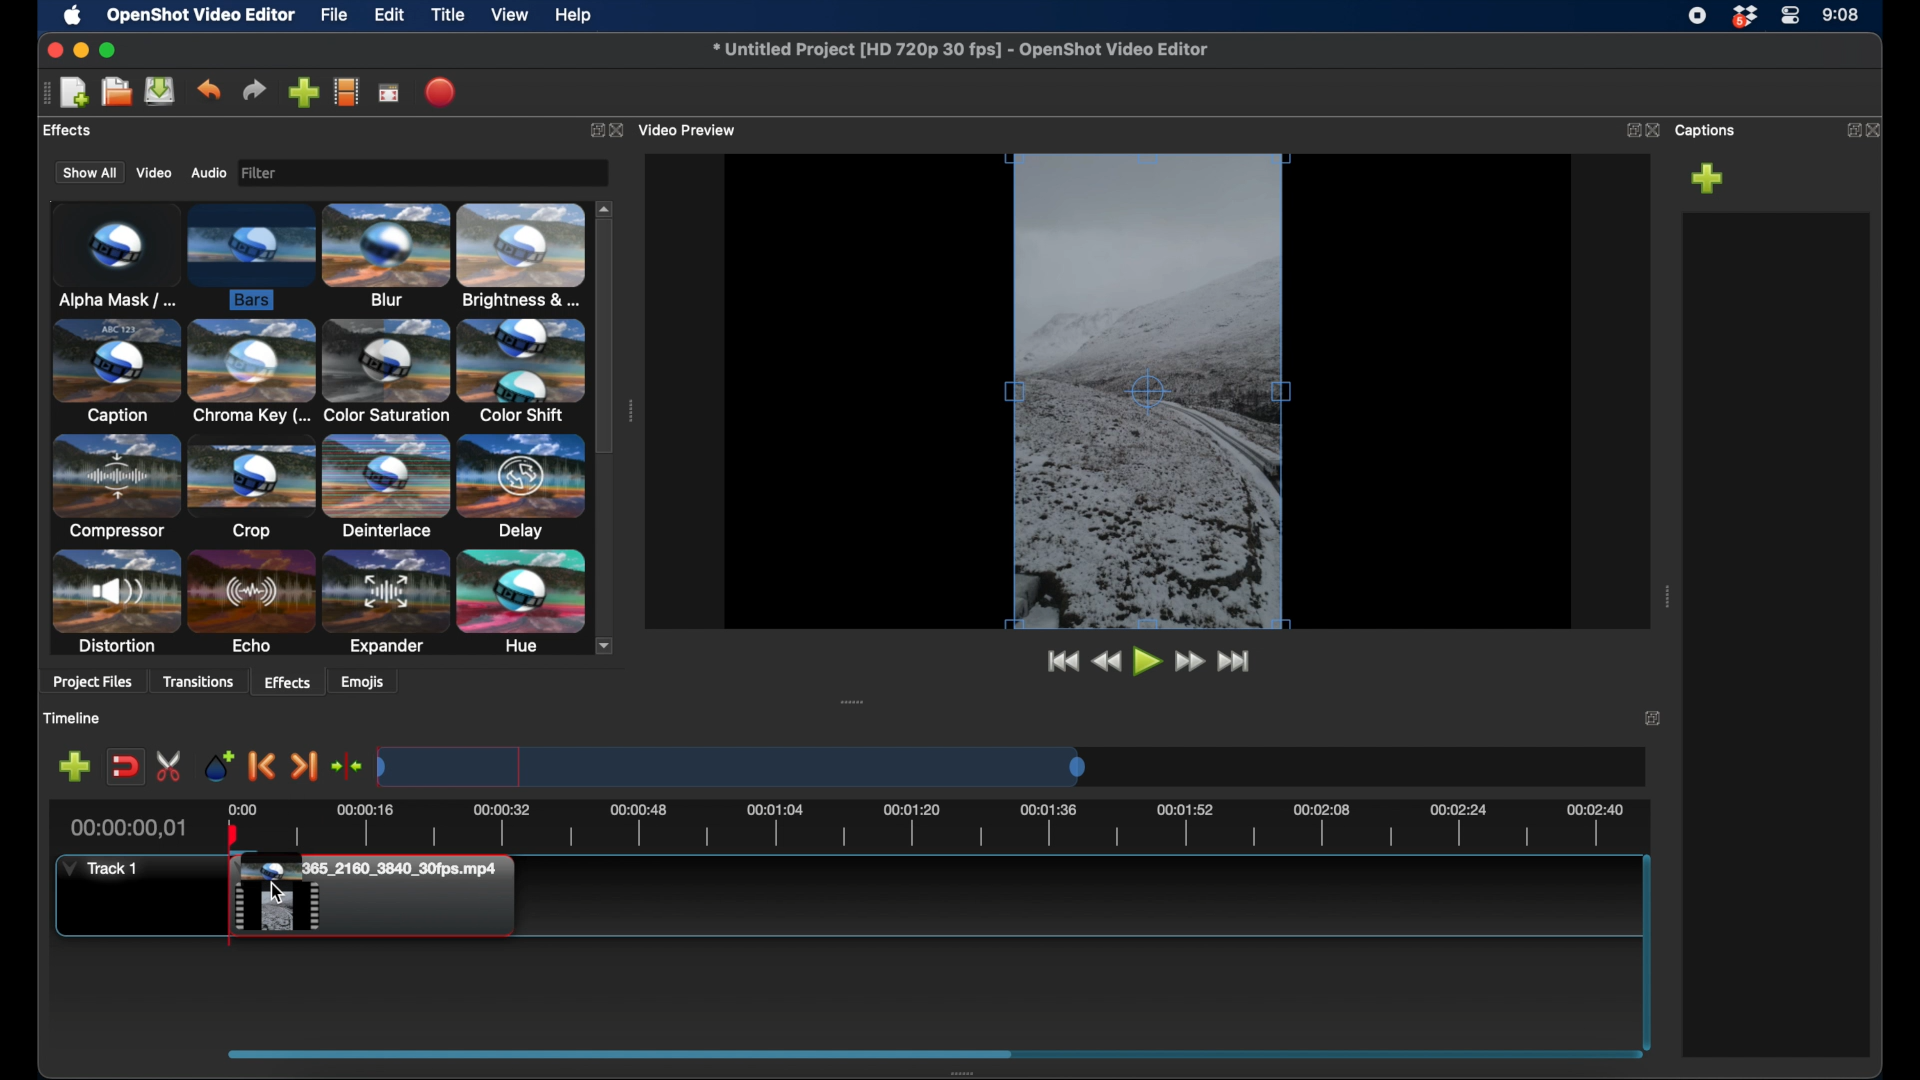 The image size is (1920, 1080). Describe the element at coordinates (388, 256) in the screenshot. I see `blur` at that location.